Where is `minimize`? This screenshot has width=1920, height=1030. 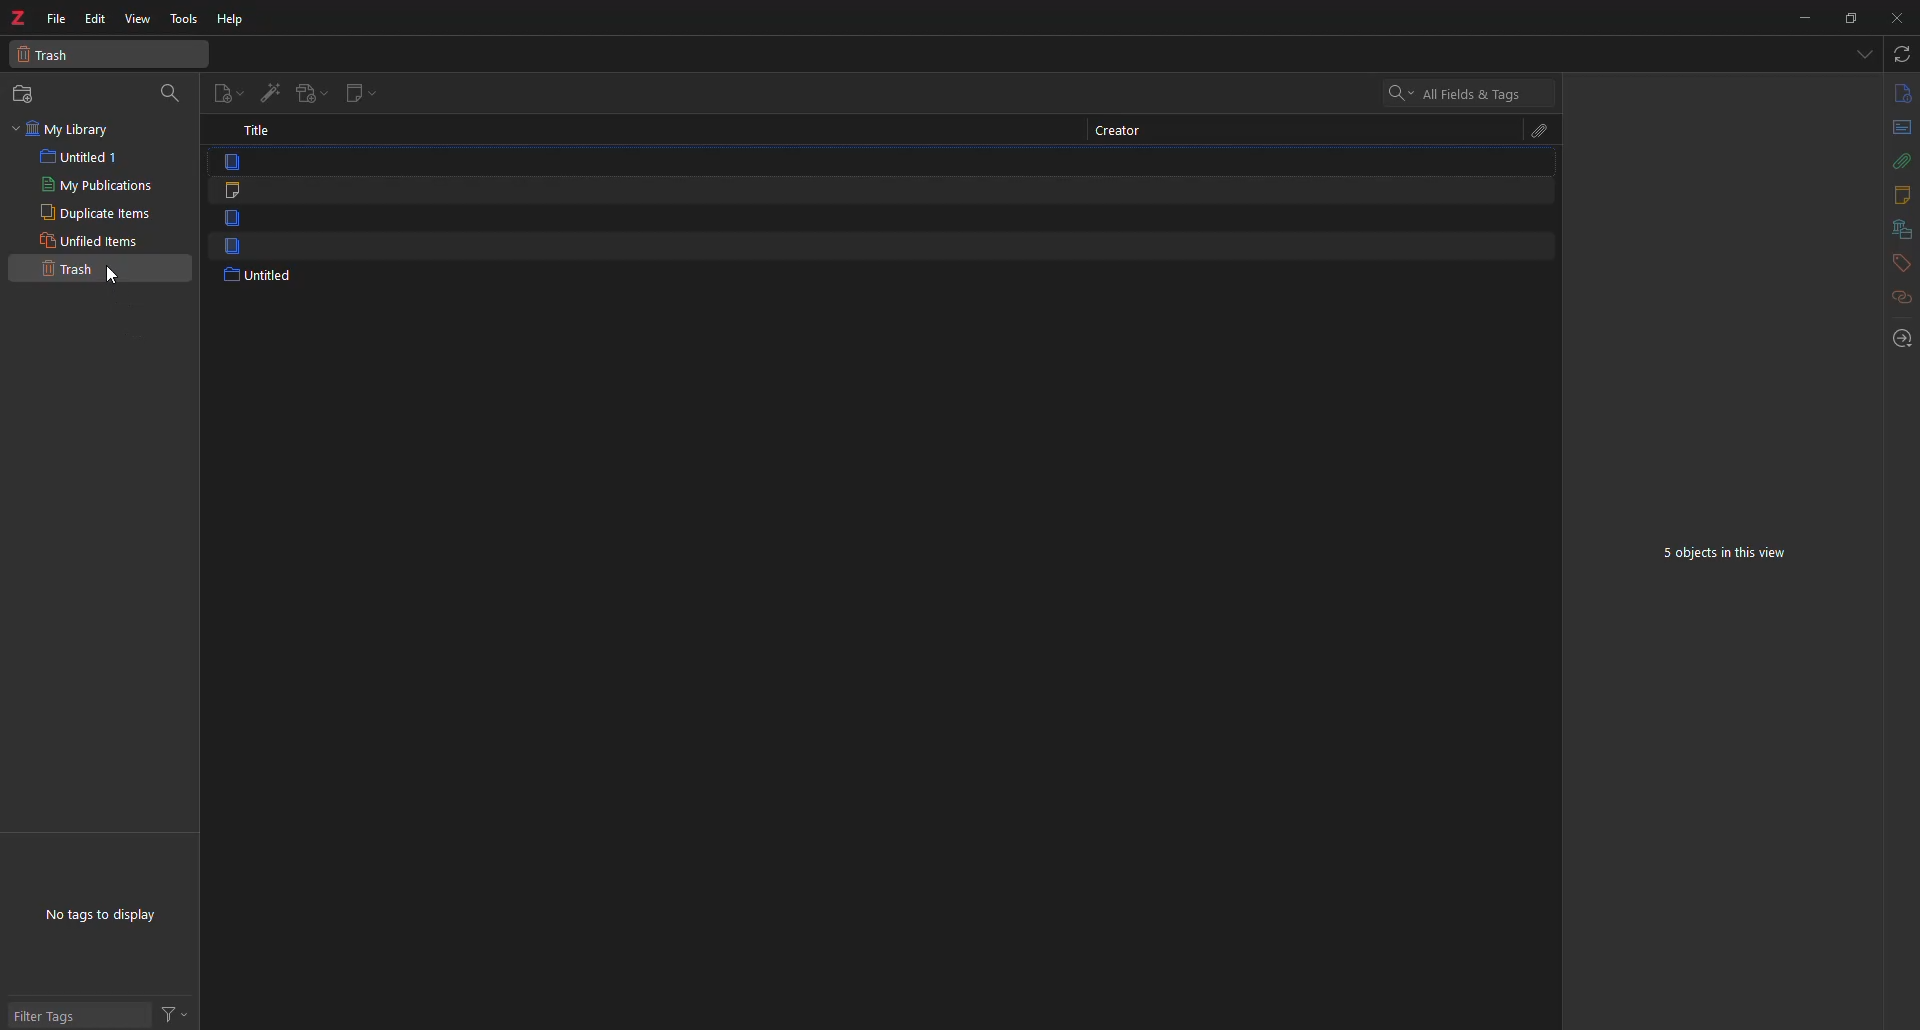 minimize is located at coordinates (1802, 18).